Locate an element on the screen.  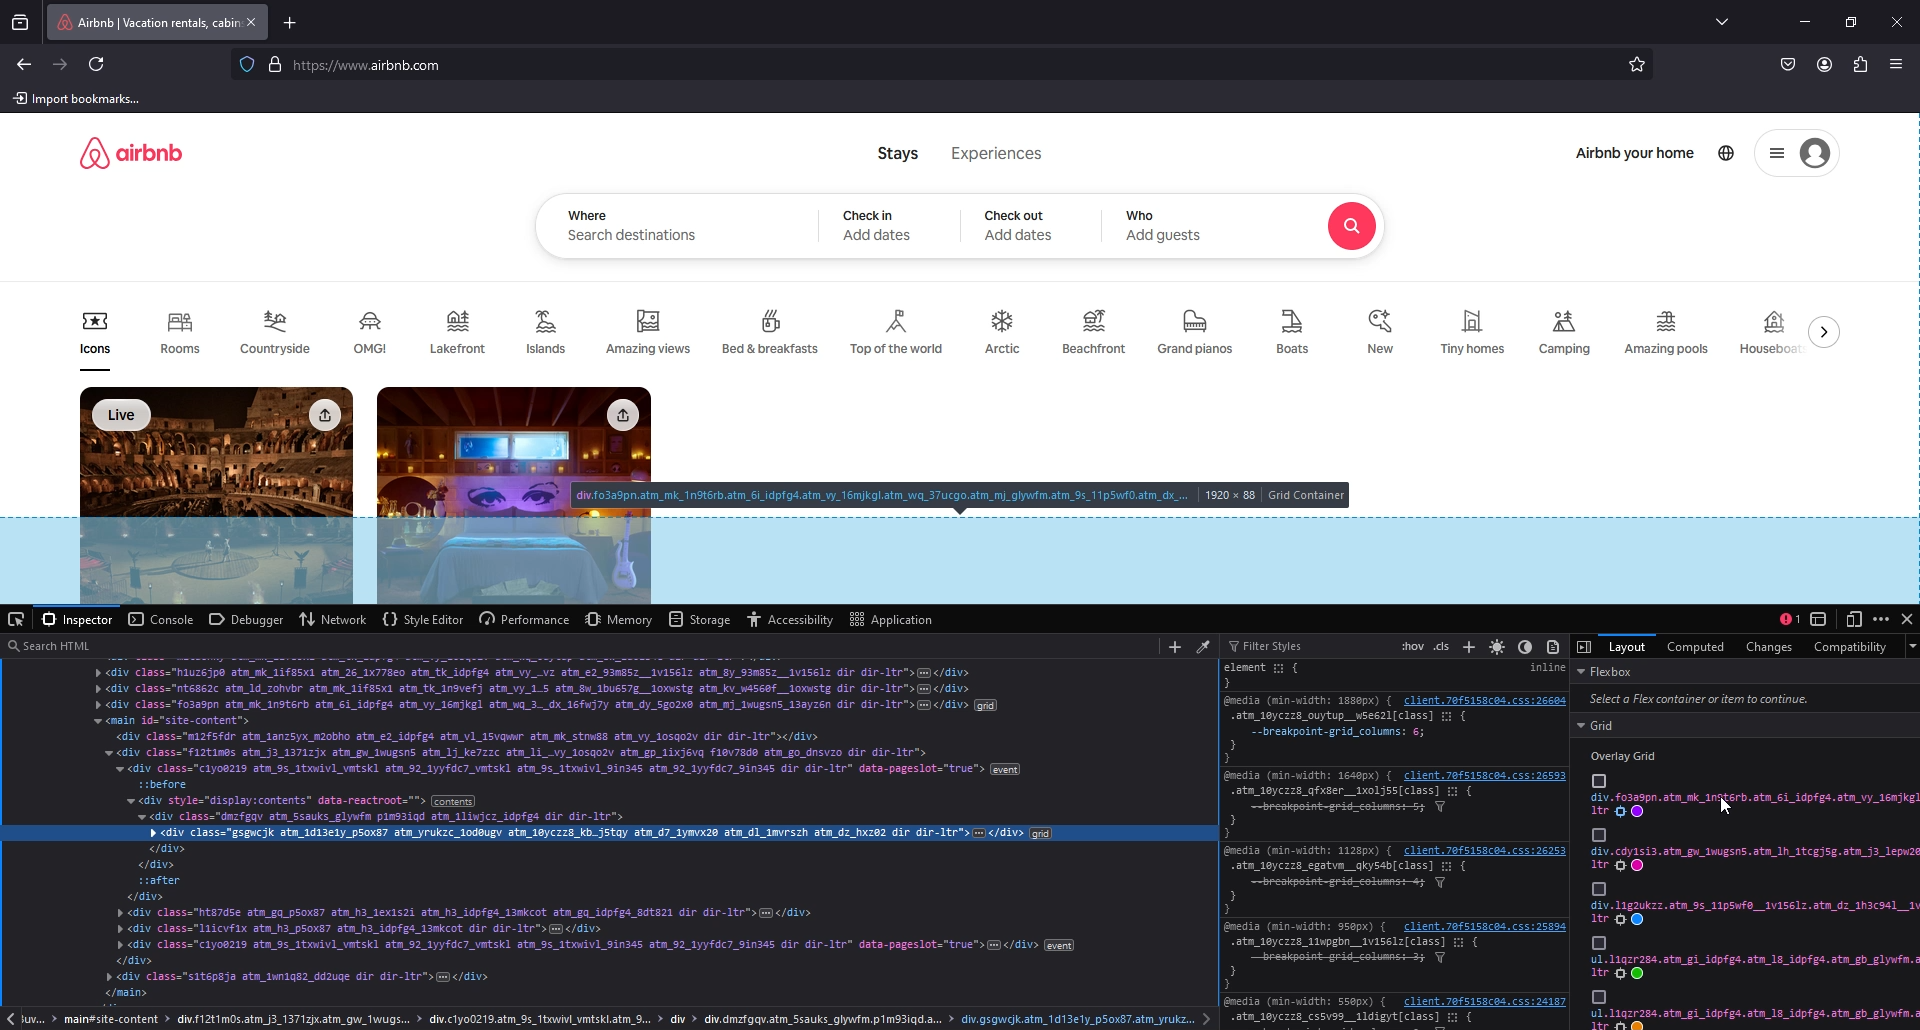
tiny homes is located at coordinates (1474, 333).